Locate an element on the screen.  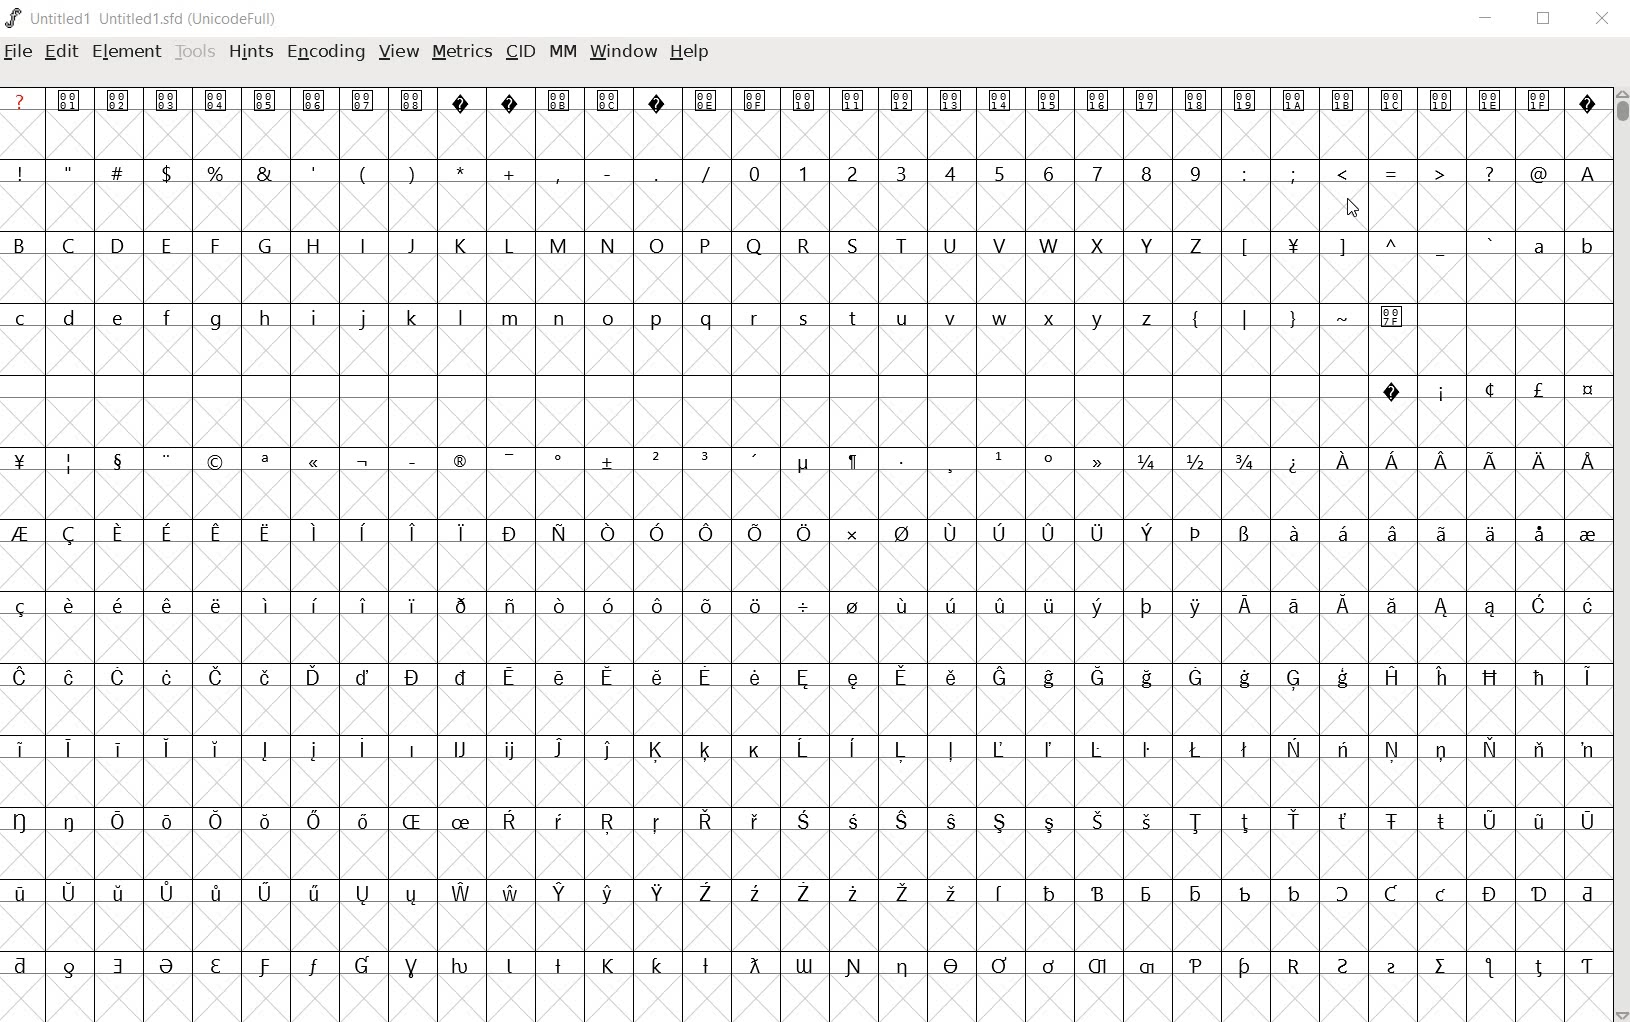
file is located at coordinates (20, 55).